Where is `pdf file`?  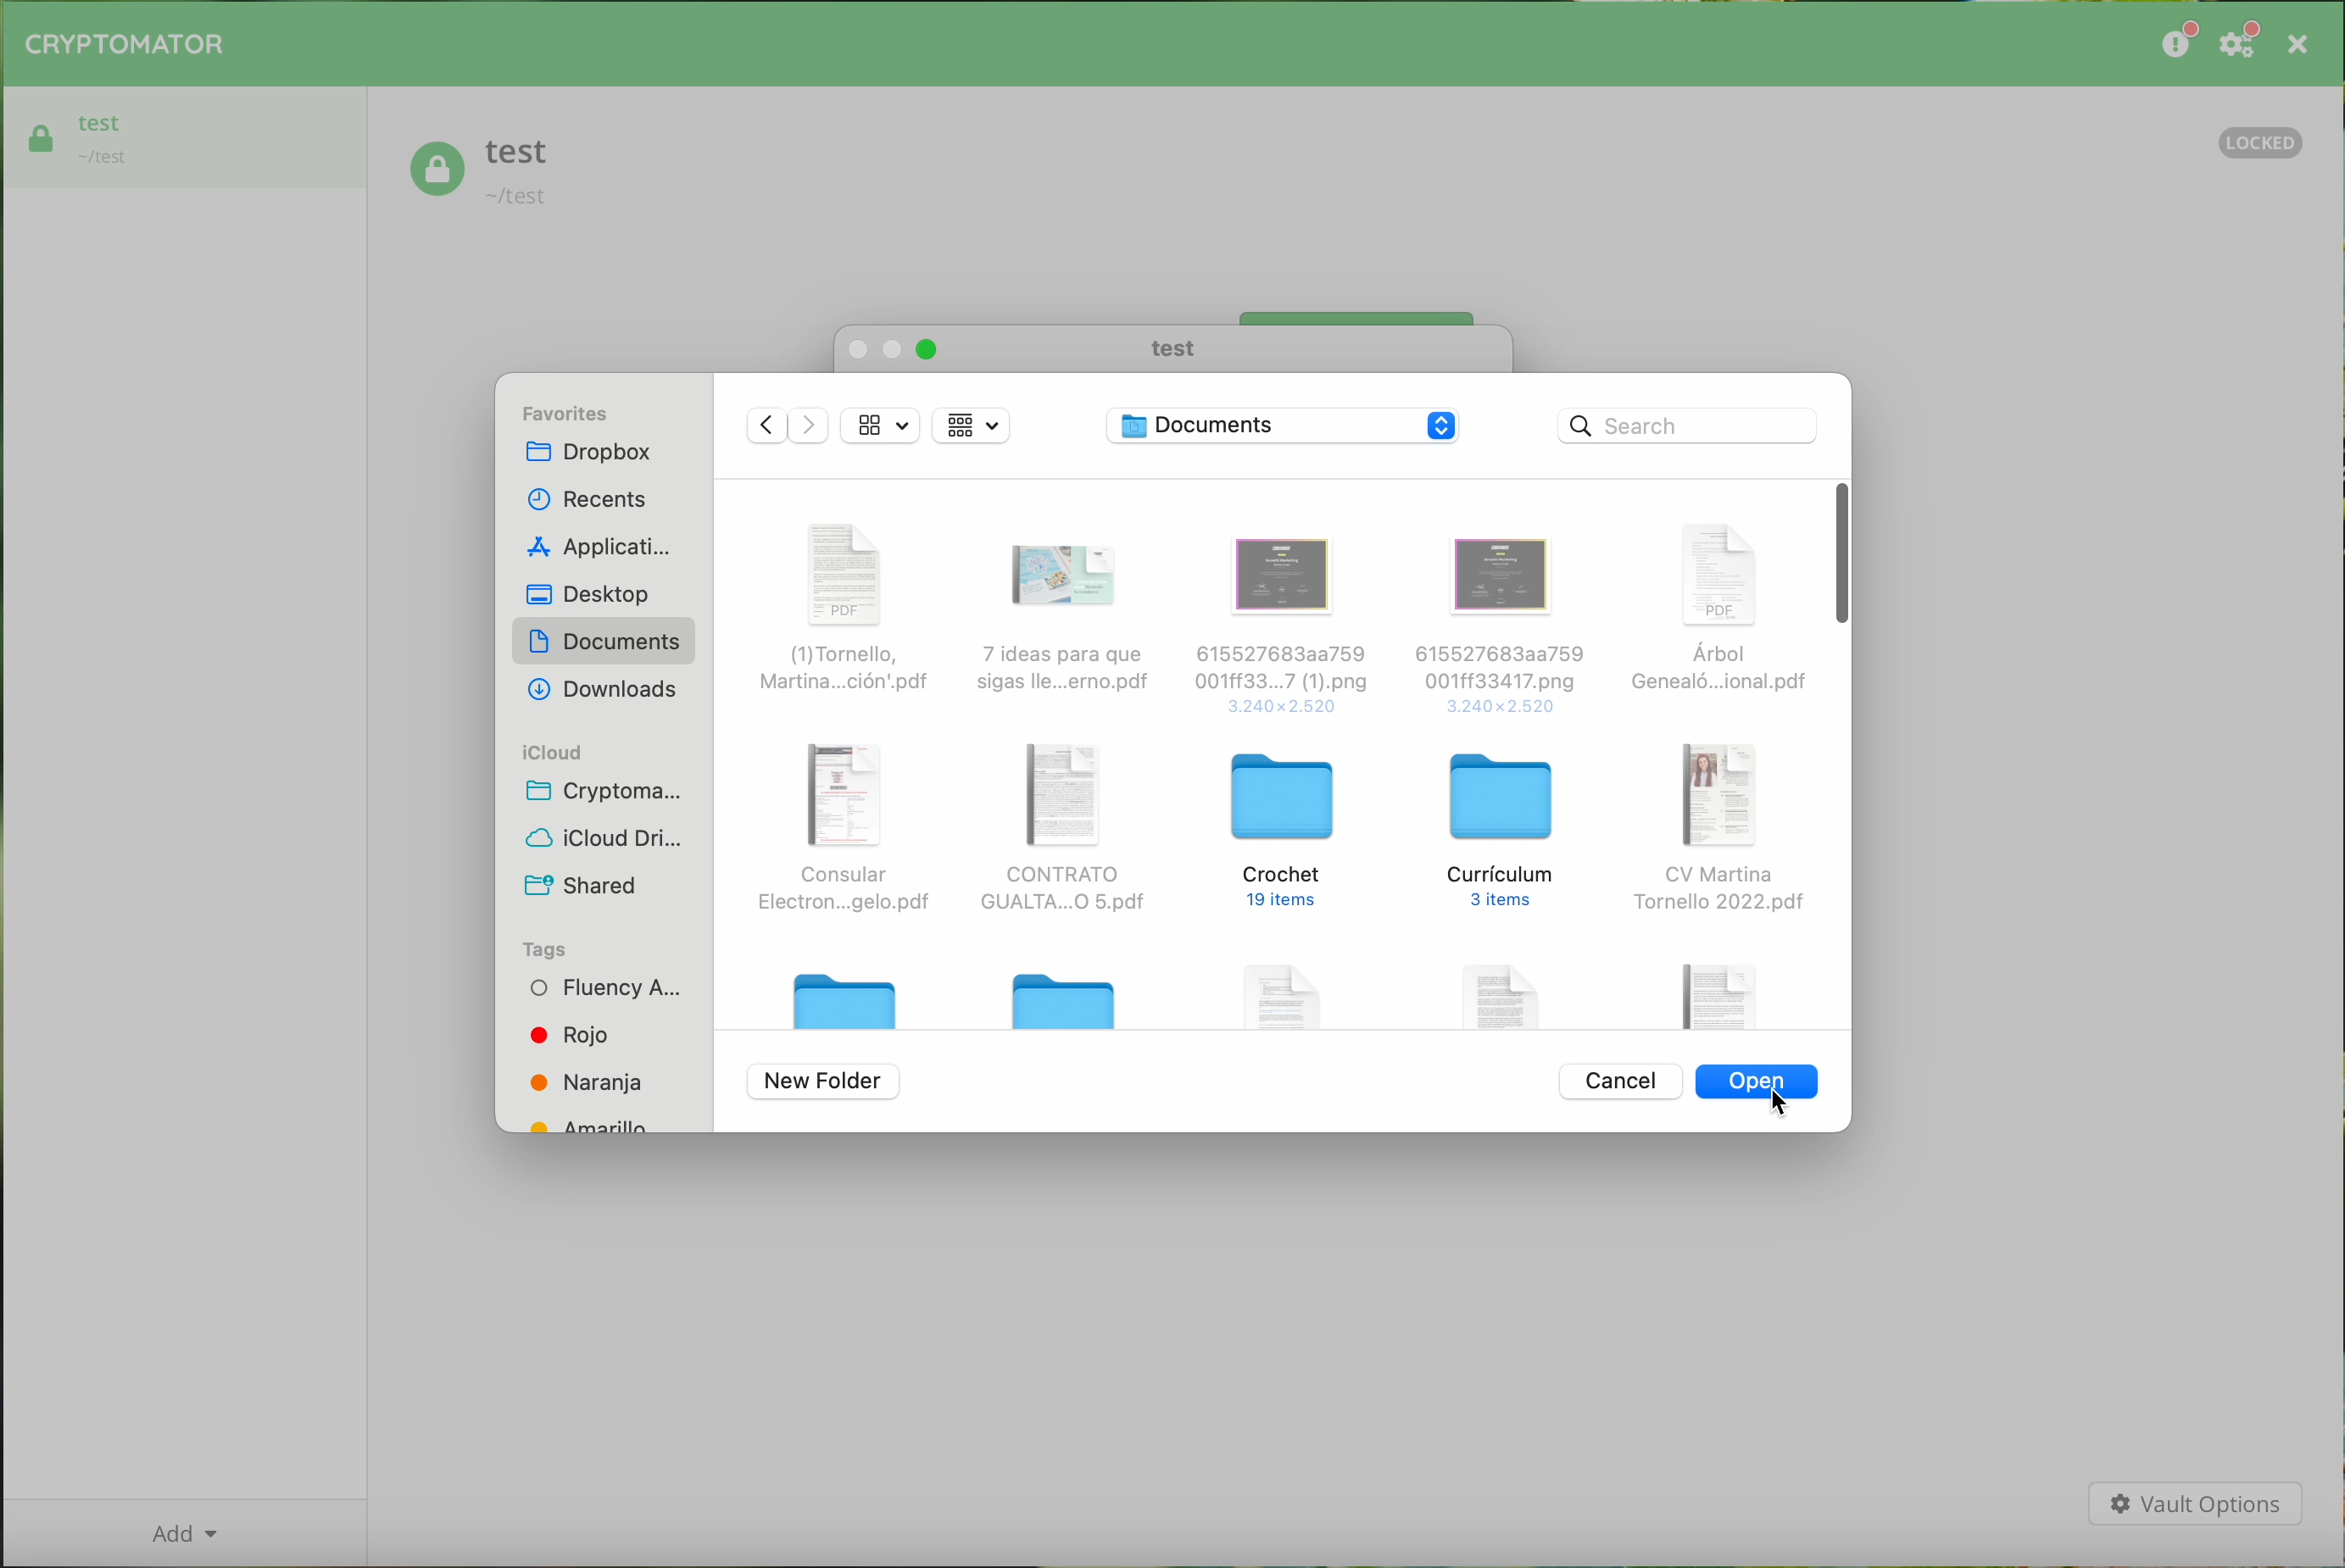 pdf file is located at coordinates (1720, 829).